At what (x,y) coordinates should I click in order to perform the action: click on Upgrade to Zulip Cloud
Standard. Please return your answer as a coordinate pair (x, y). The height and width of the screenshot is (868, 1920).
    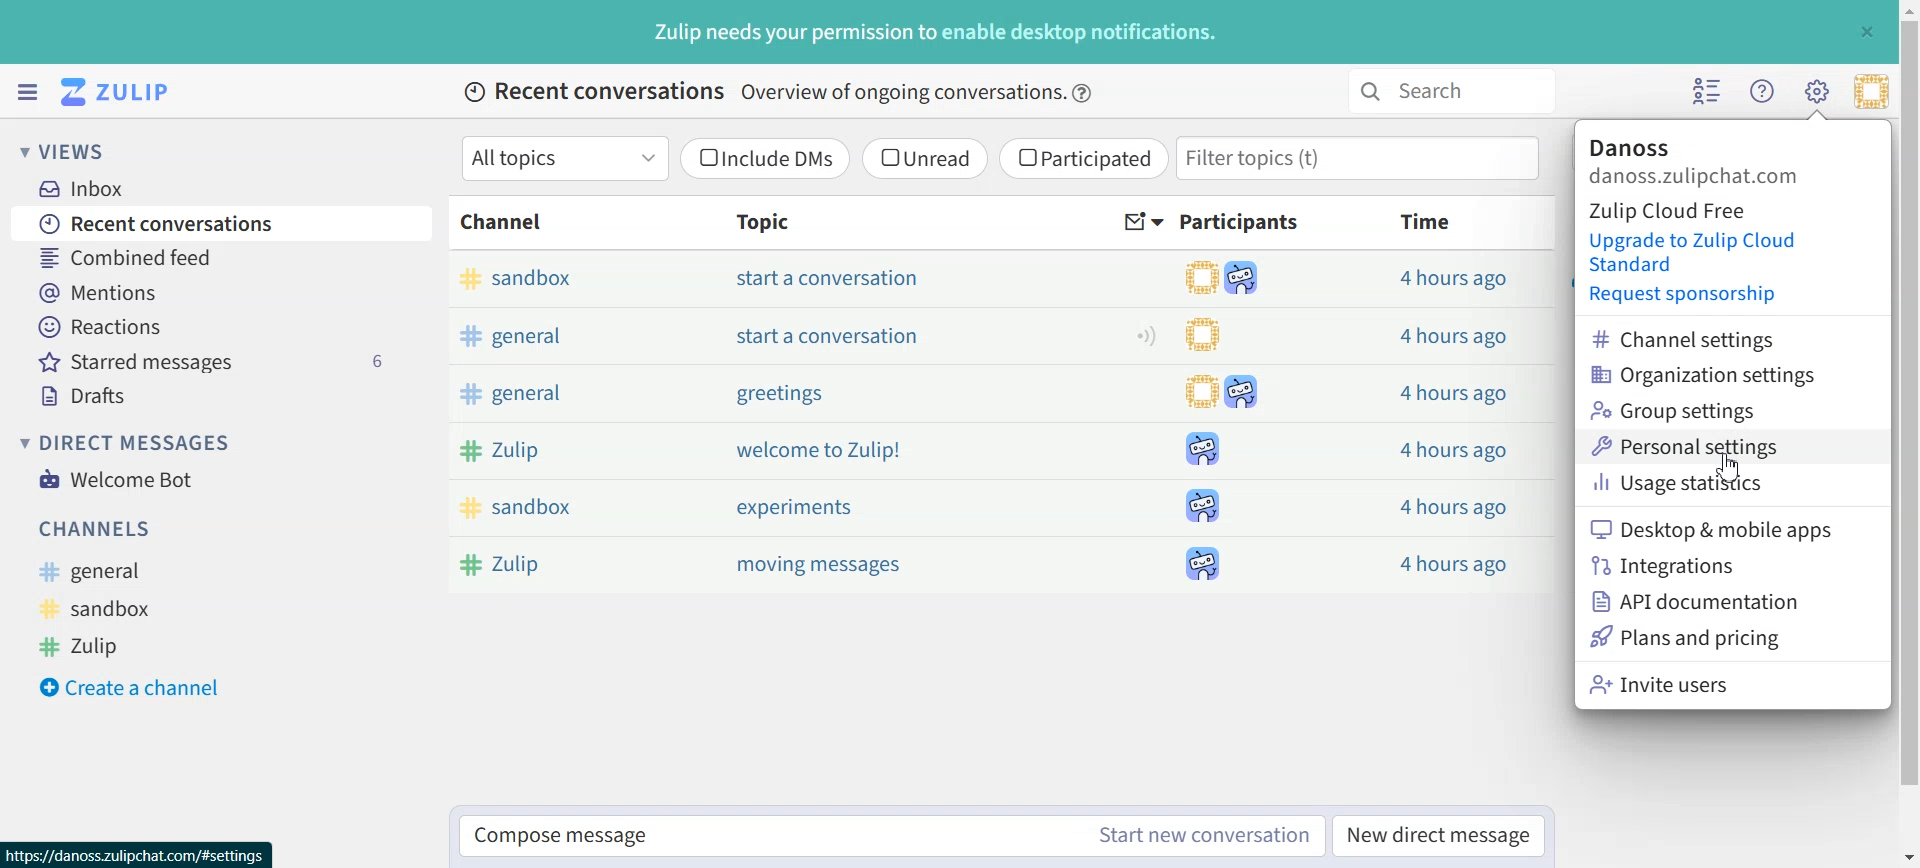
    Looking at the image, I should click on (1699, 253).